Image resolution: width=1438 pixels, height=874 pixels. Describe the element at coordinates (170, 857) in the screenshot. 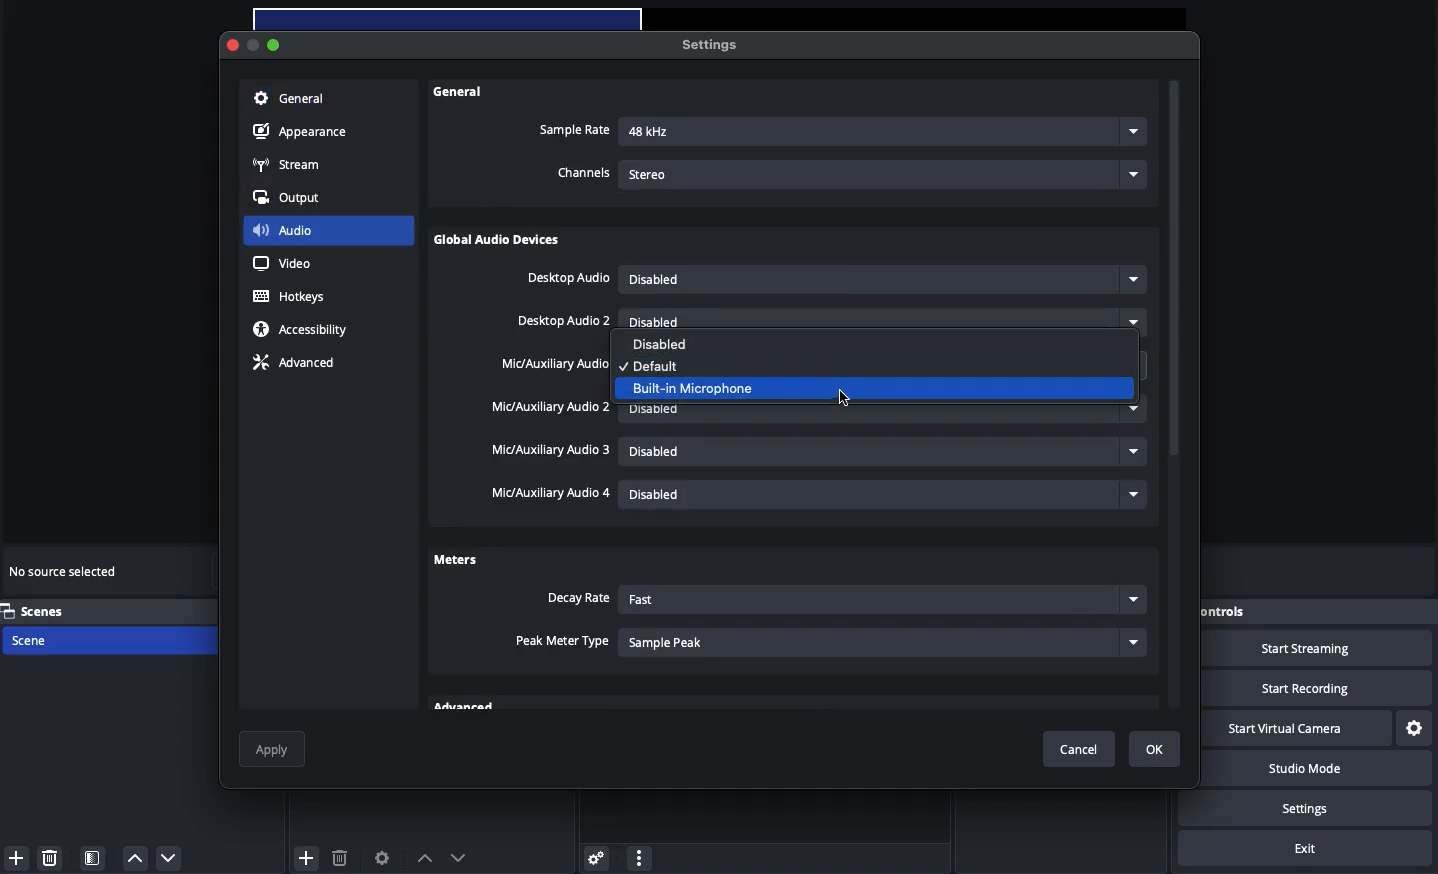

I see `Down` at that location.